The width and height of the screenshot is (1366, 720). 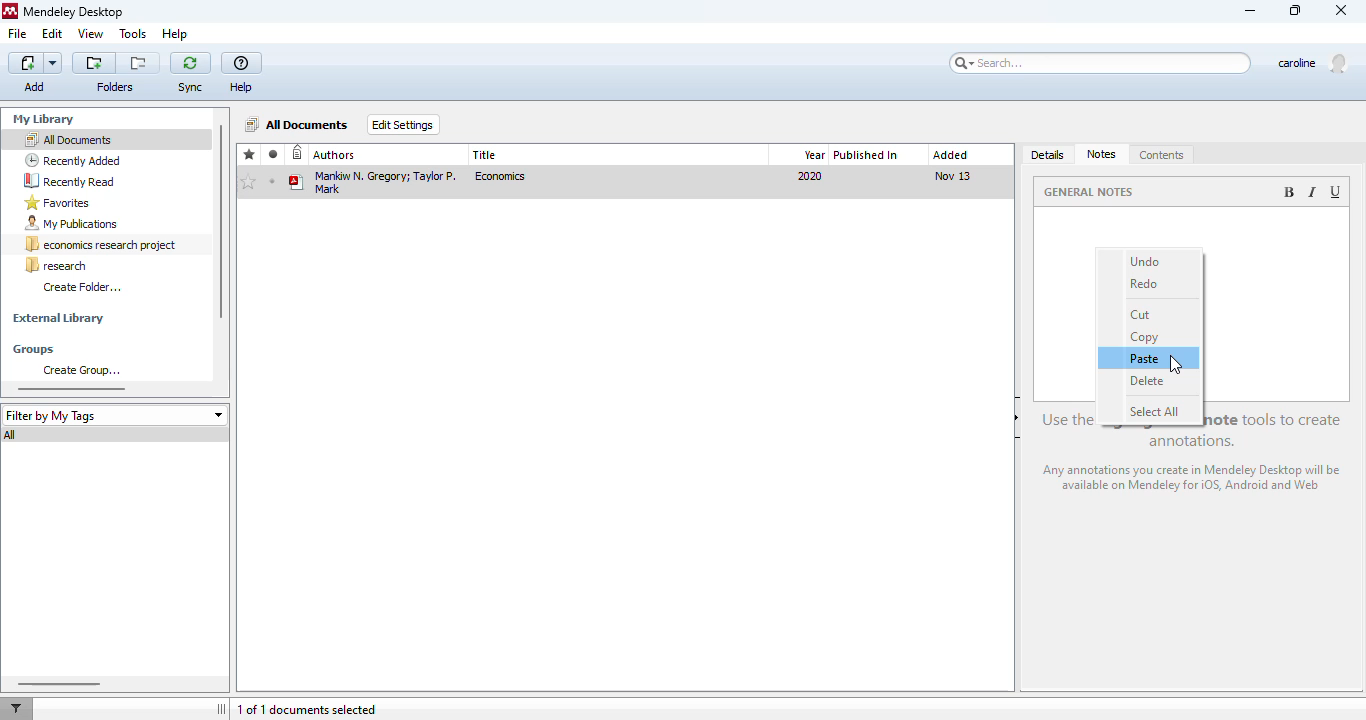 What do you see at coordinates (1092, 191) in the screenshot?
I see `general notes` at bounding box center [1092, 191].